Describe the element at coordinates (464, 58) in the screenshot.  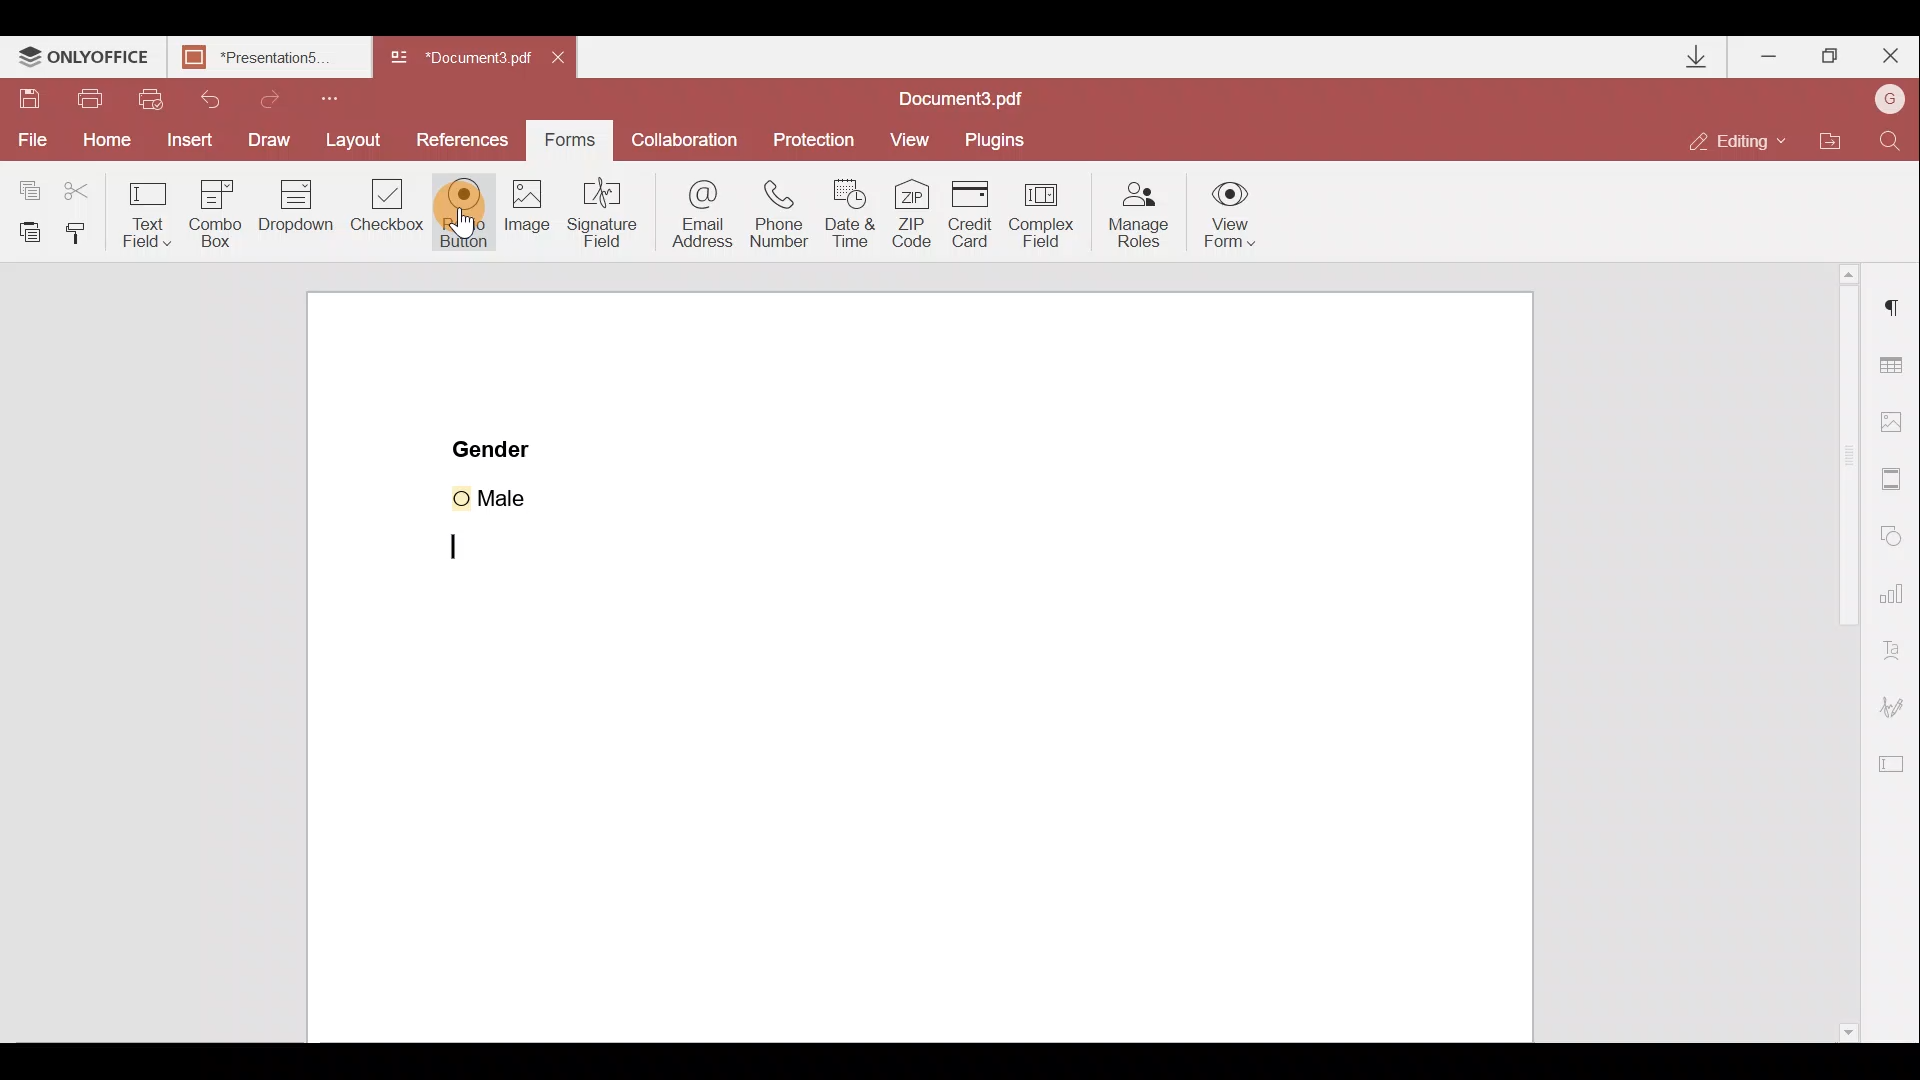
I see `Document name` at that location.